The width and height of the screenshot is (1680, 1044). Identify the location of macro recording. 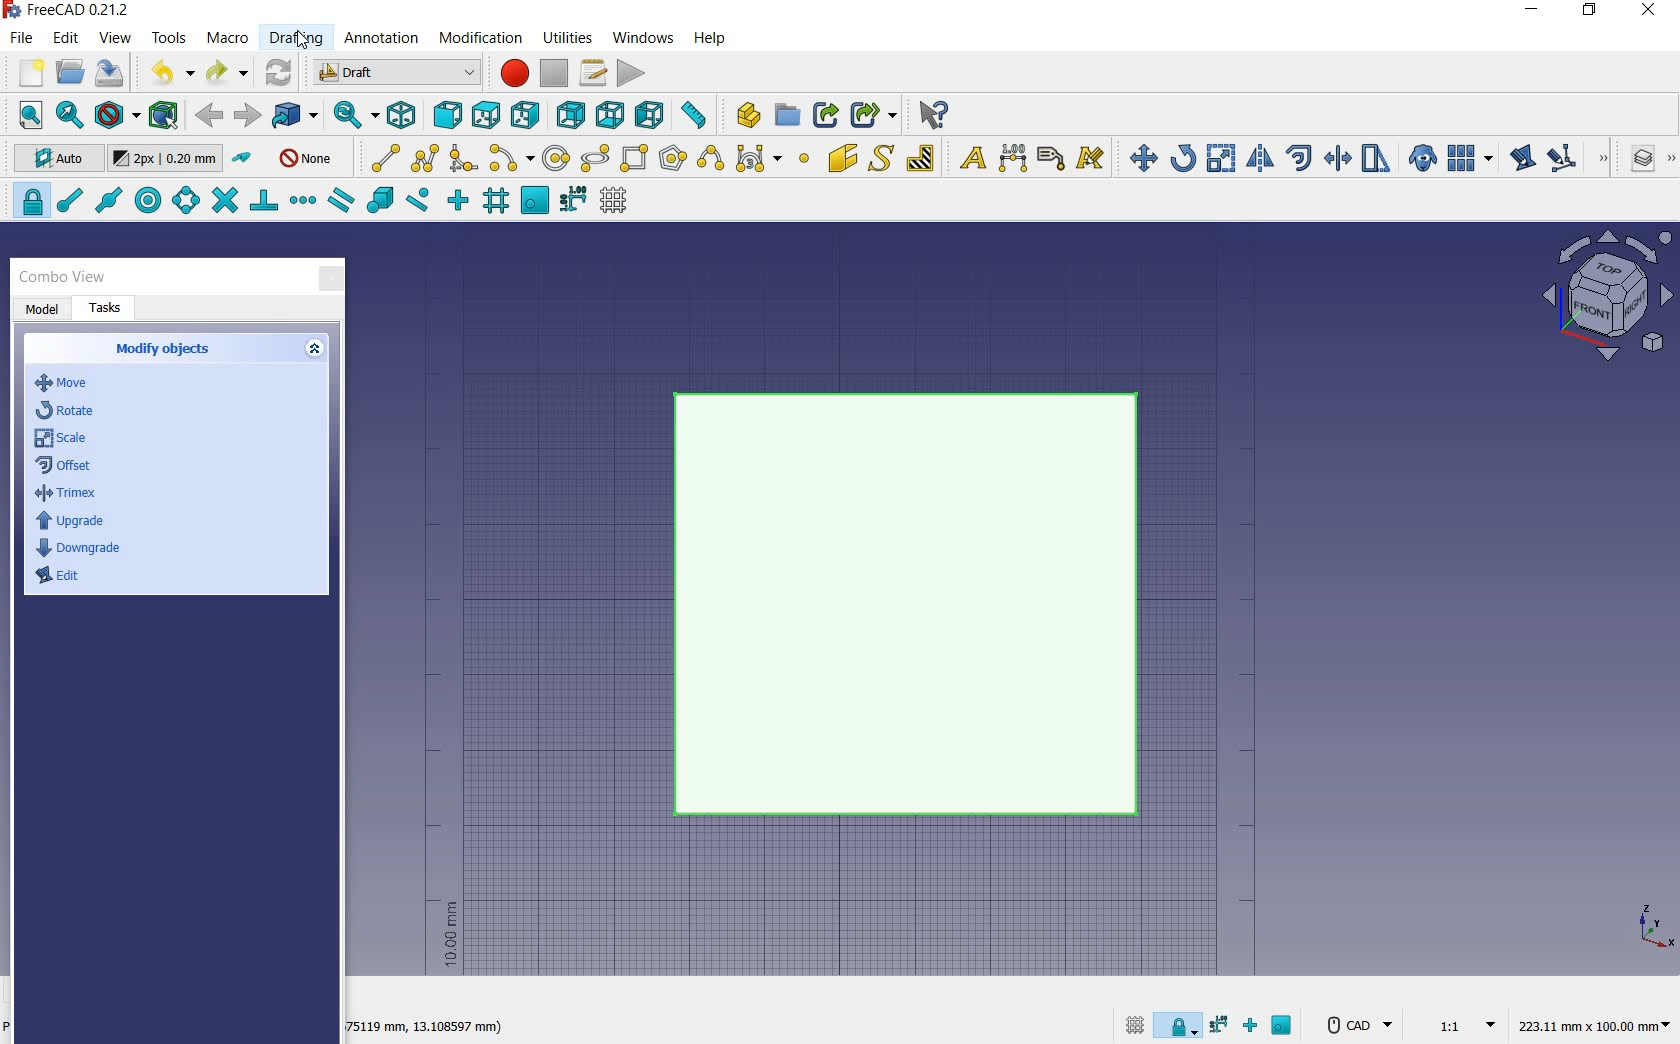
(512, 73).